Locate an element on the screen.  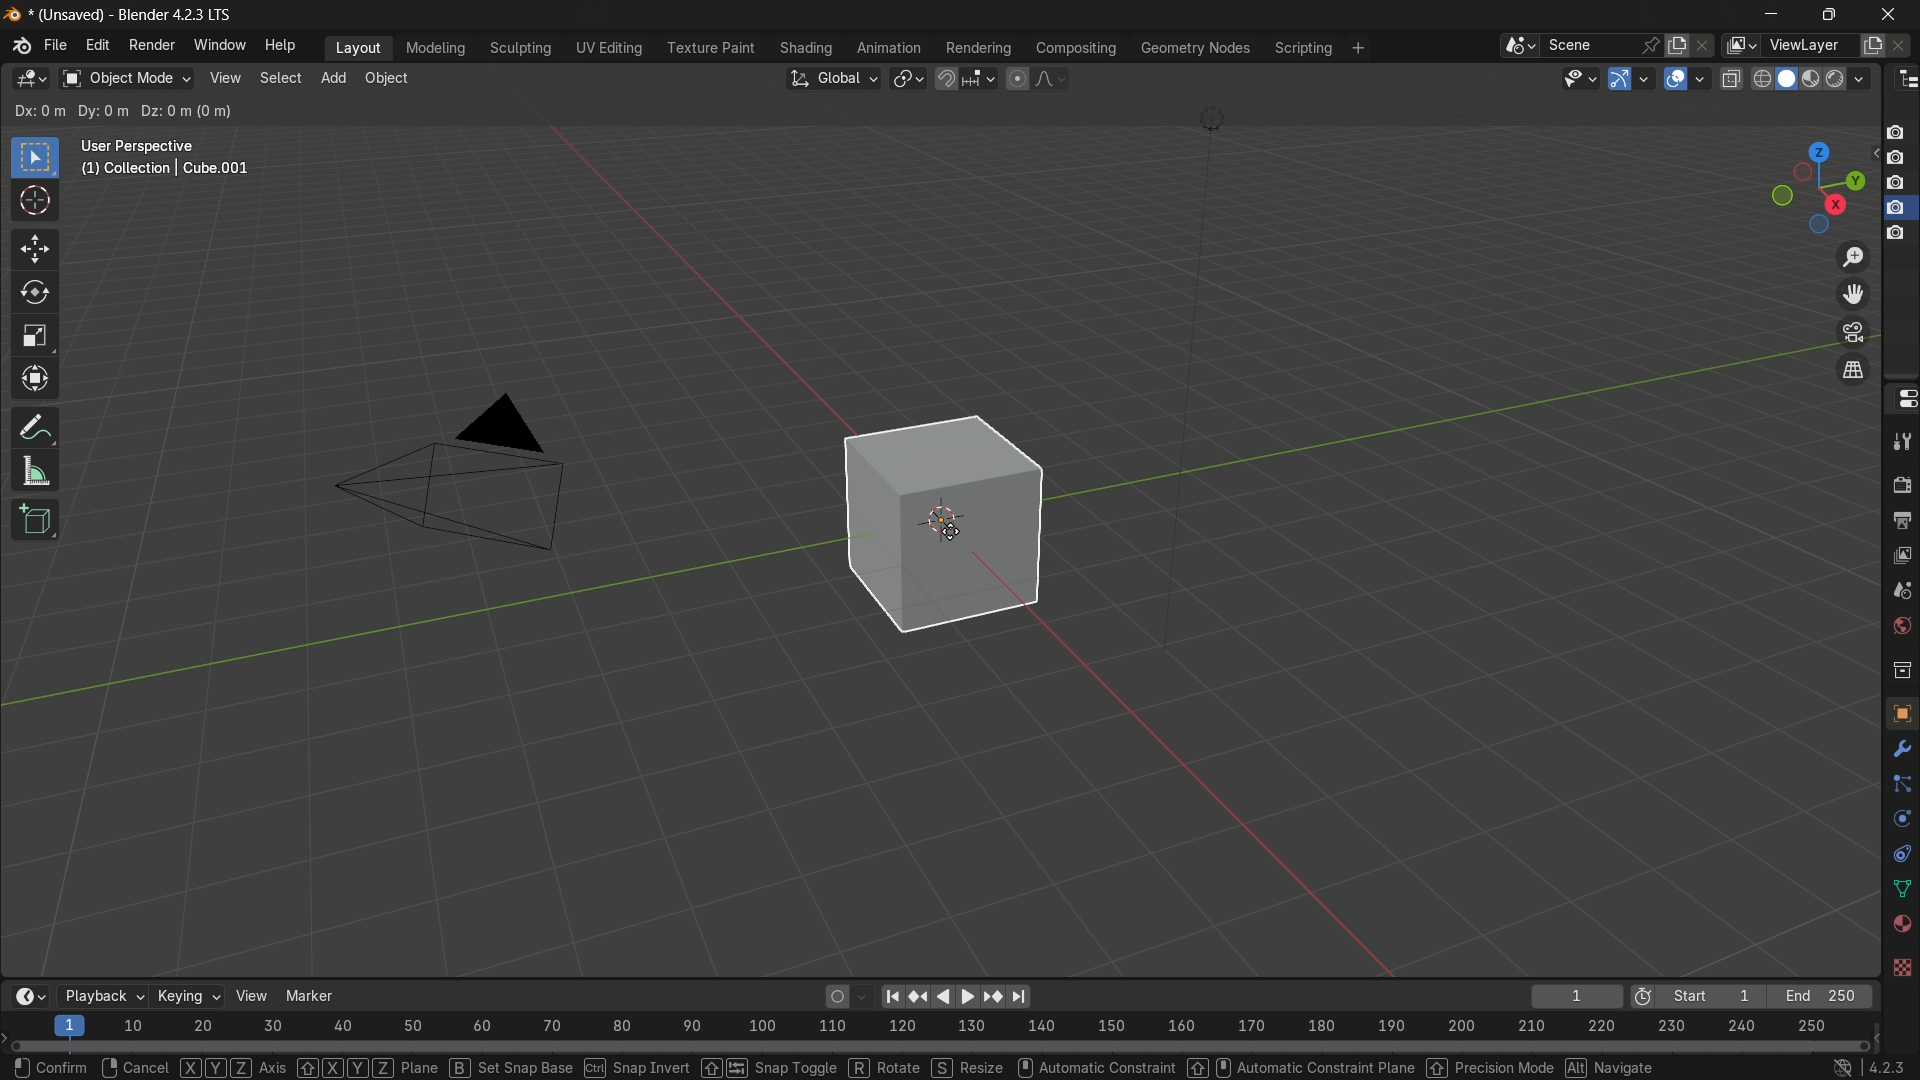
material preview is located at coordinates (1815, 79).